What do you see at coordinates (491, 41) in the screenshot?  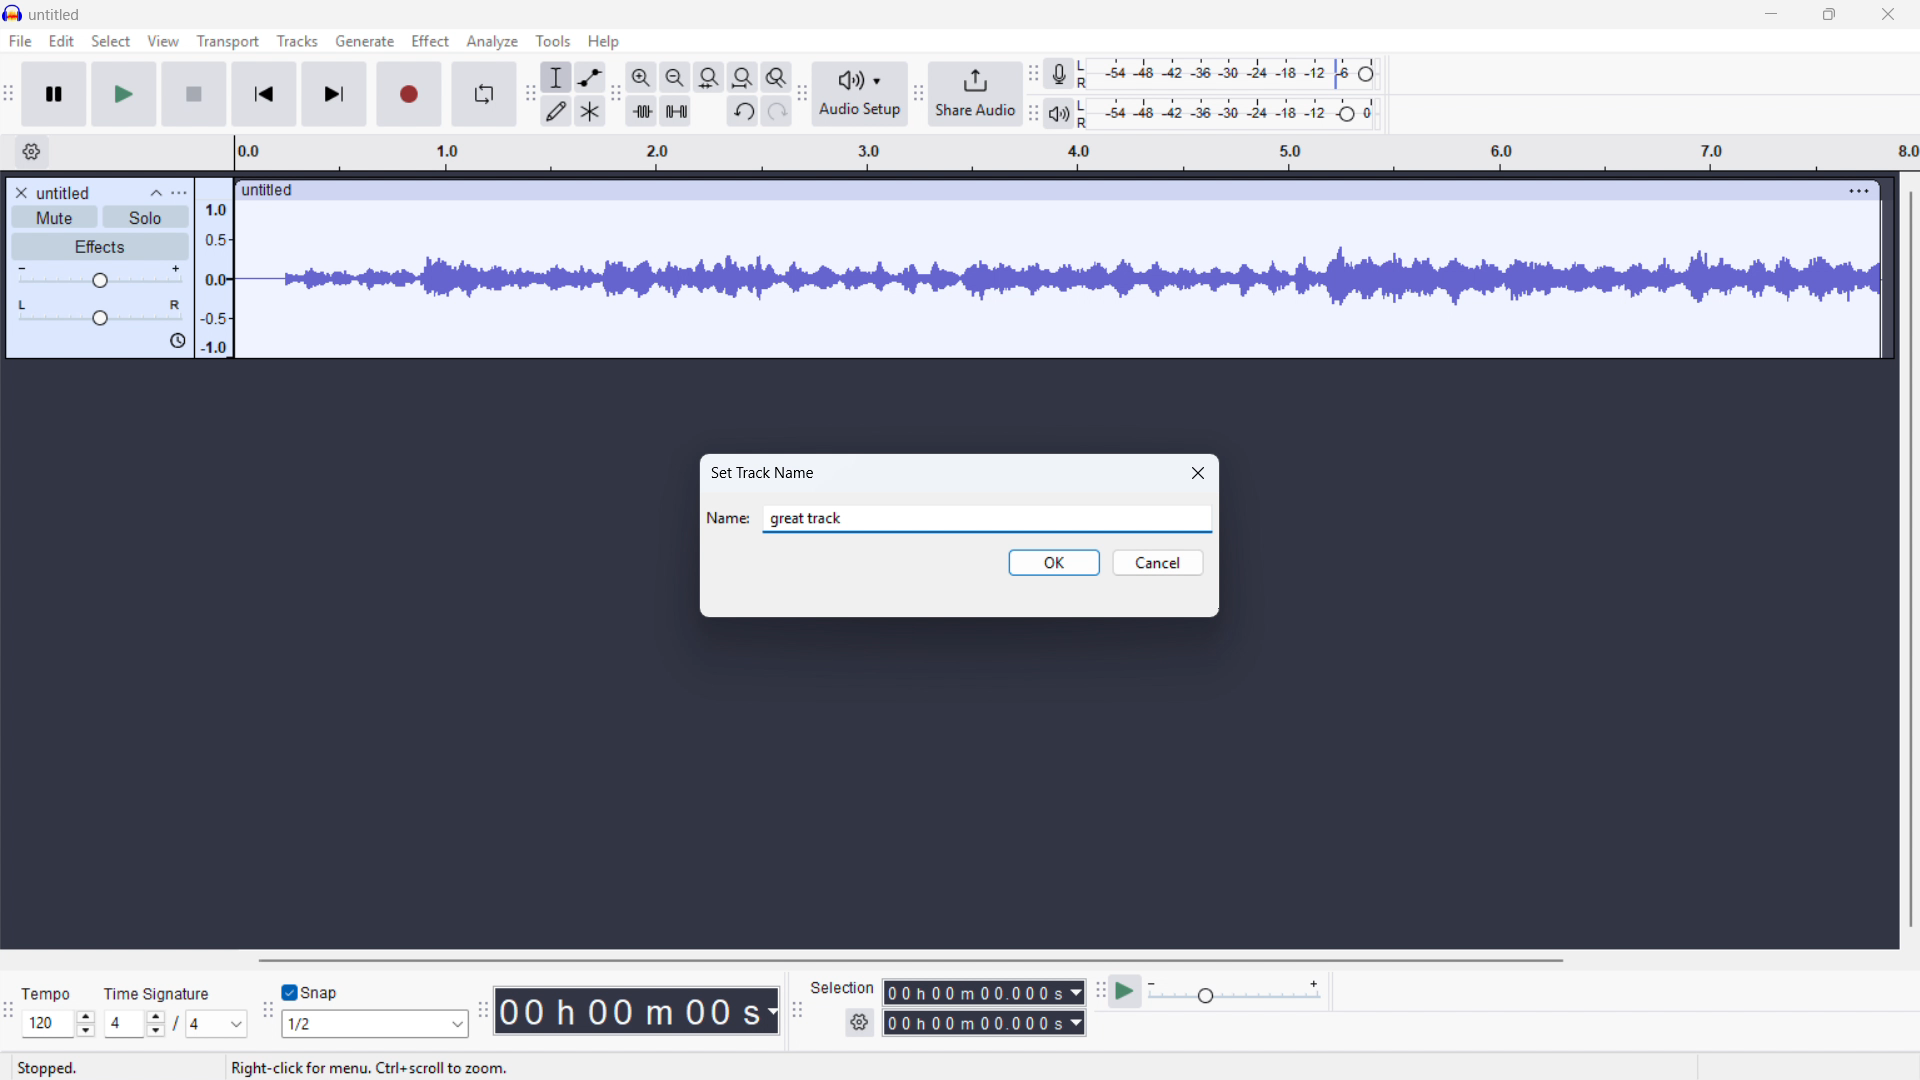 I see `Analyse ` at bounding box center [491, 41].